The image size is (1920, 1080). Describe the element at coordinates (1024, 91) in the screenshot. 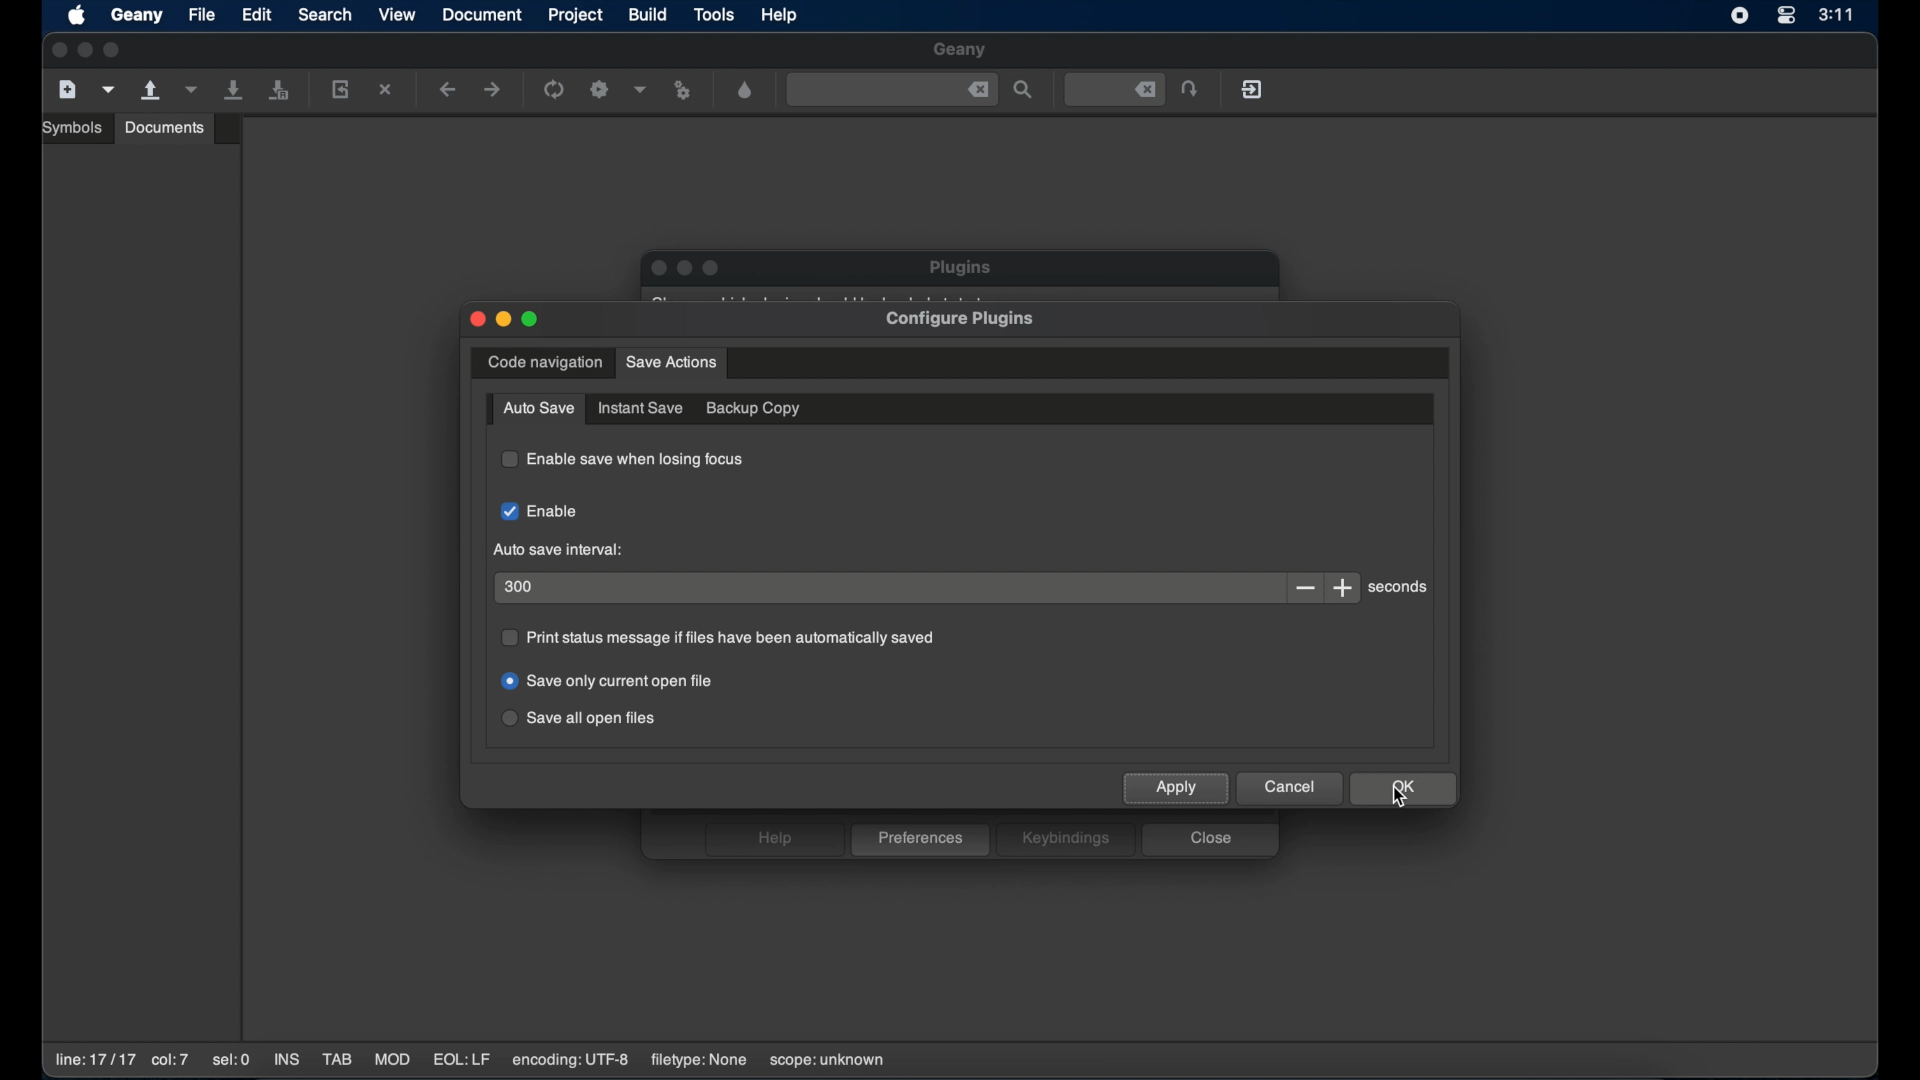

I see `find the entered text in the file` at that location.